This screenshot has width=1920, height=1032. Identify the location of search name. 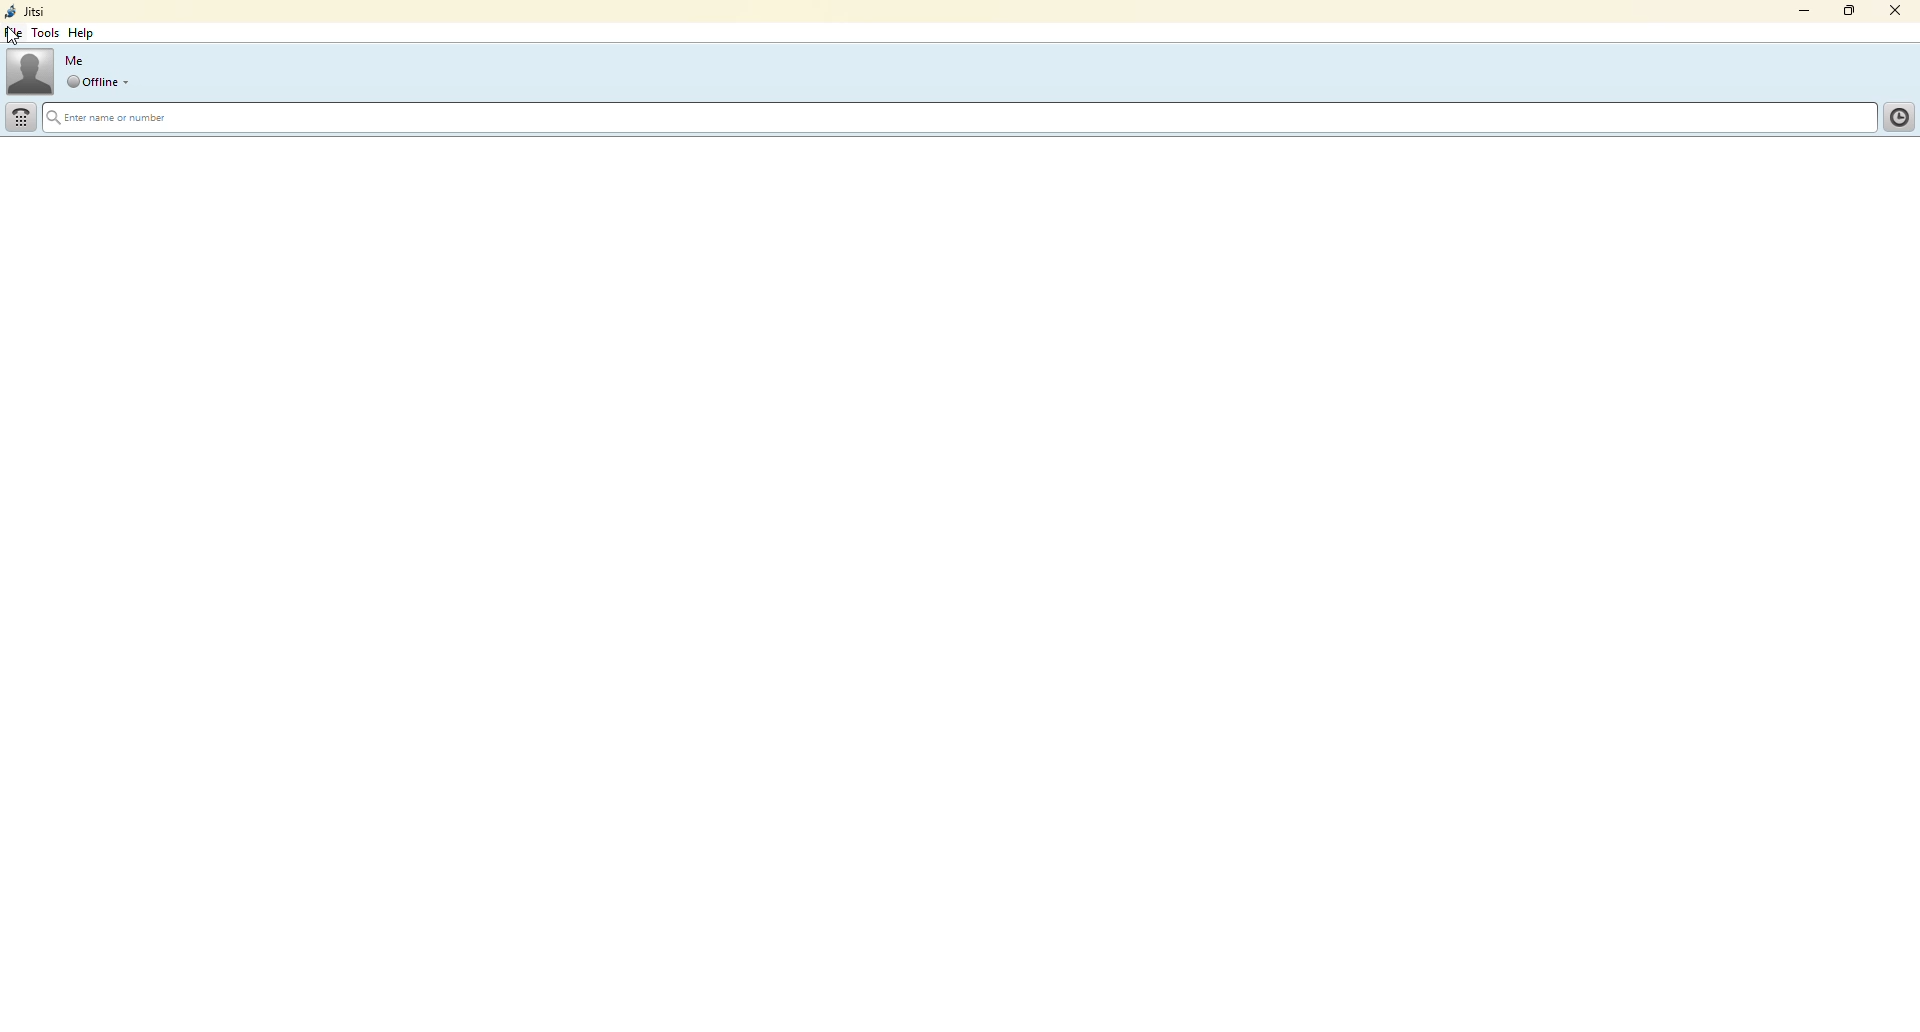
(958, 115).